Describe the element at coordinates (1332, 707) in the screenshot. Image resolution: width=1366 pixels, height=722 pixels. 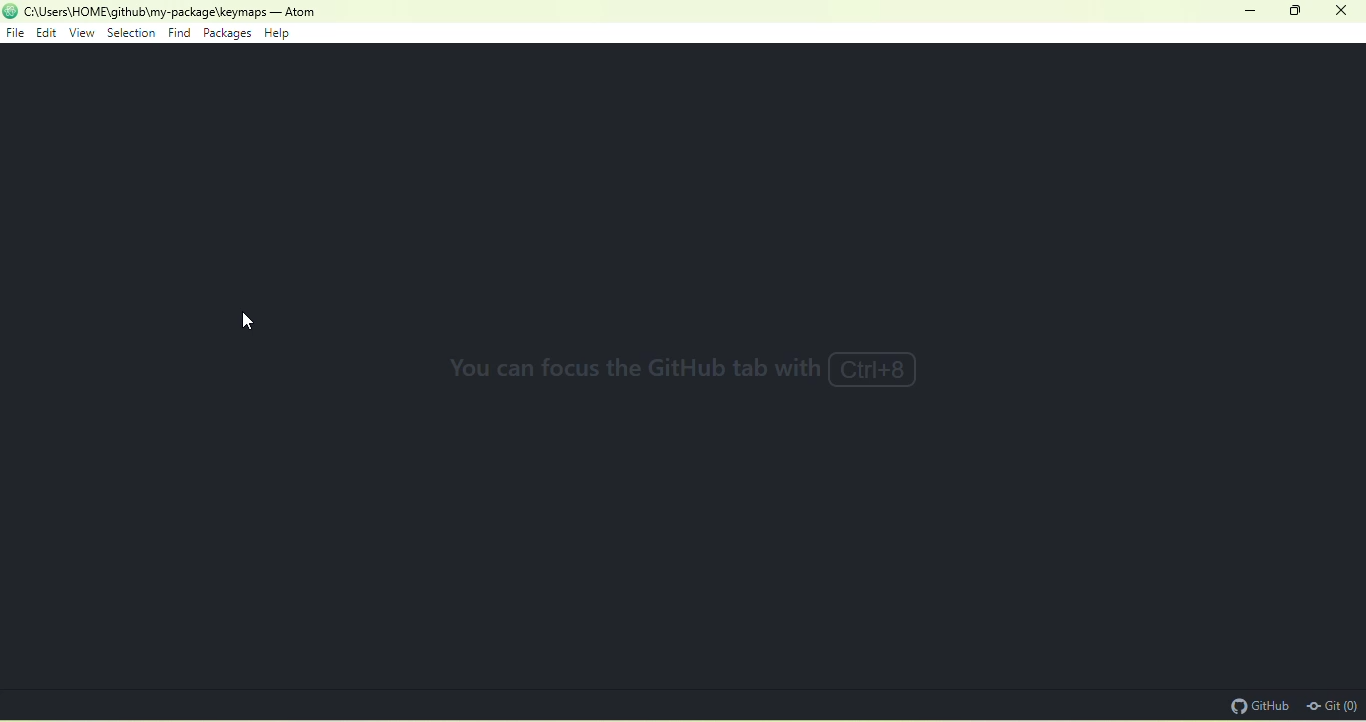
I see `git` at that location.